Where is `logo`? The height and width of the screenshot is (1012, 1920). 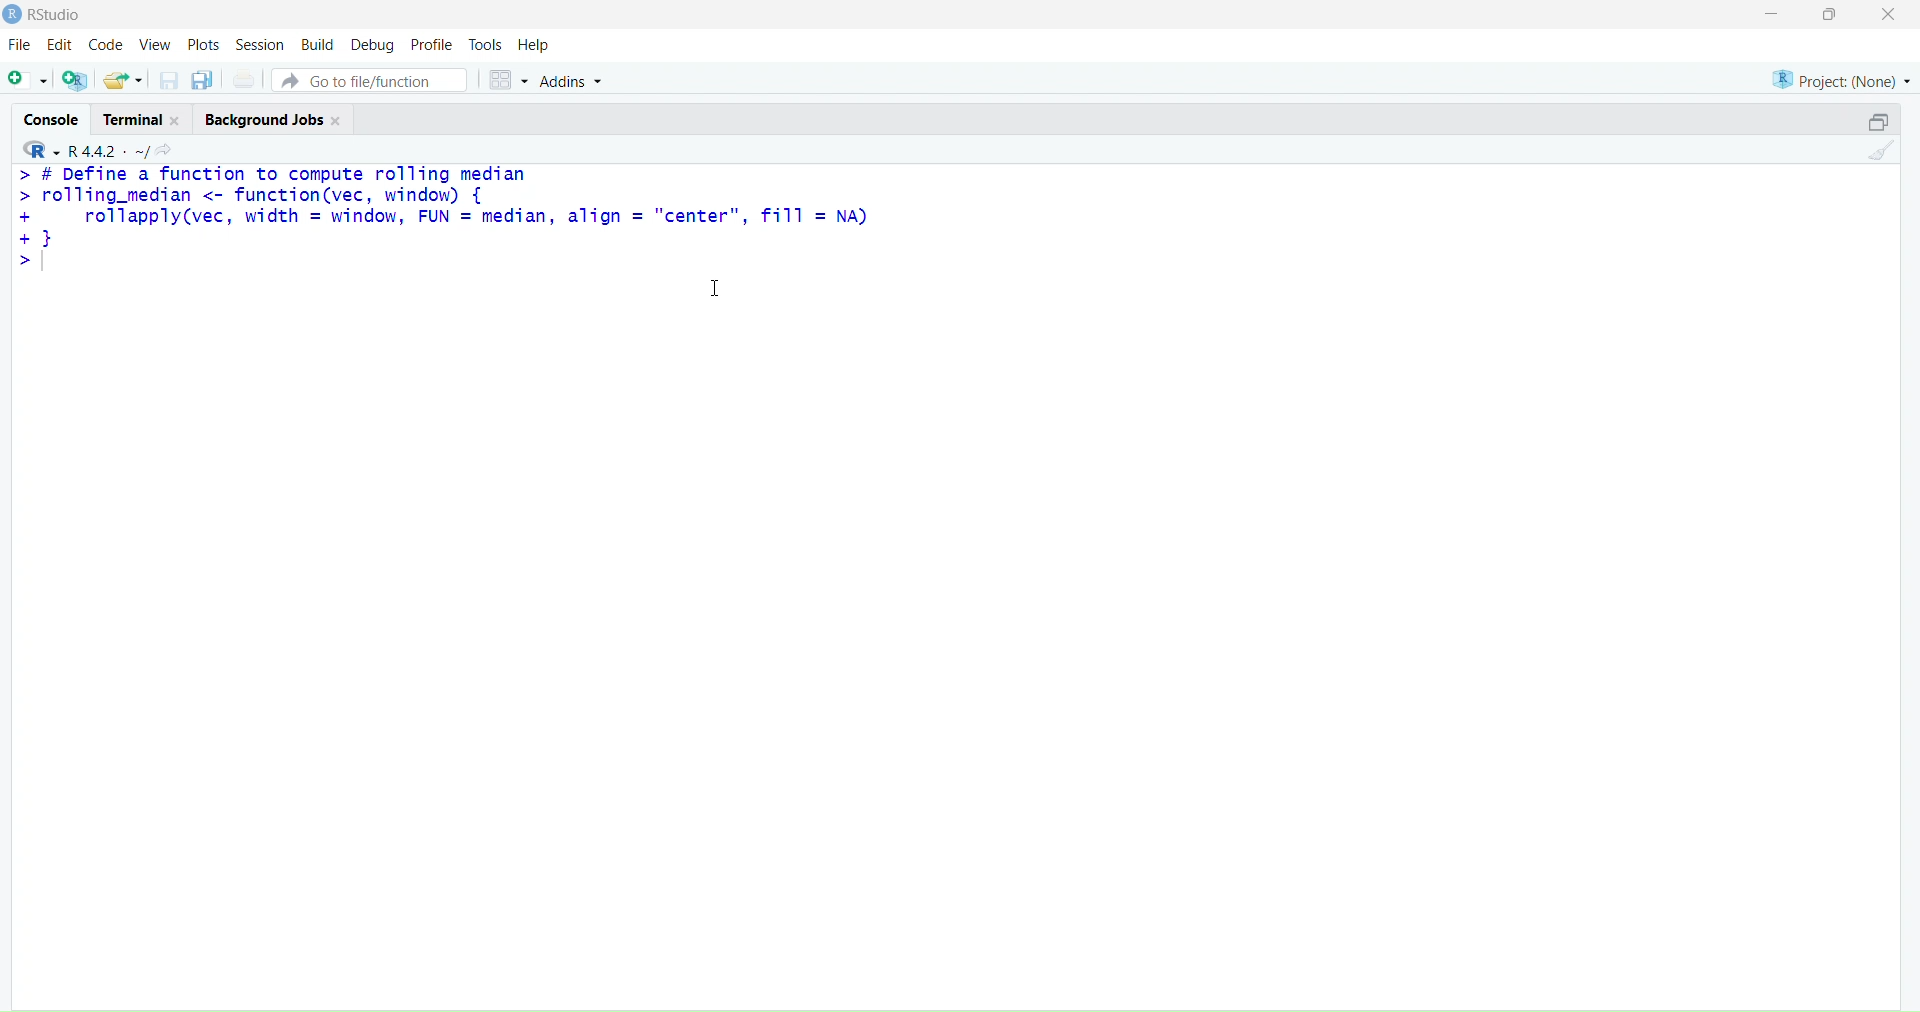 logo is located at coordinates (14, 14).